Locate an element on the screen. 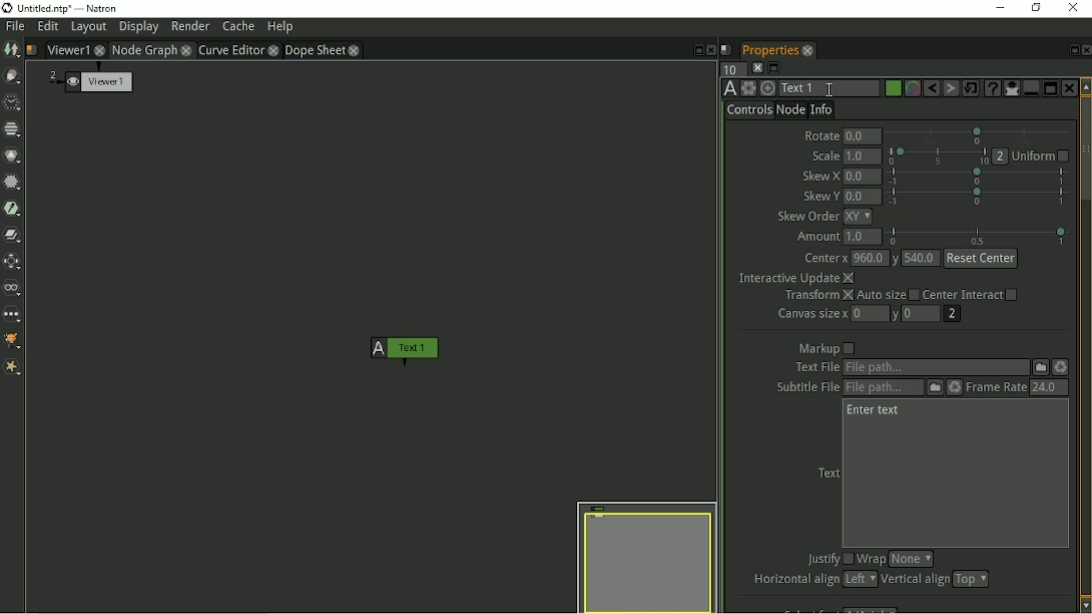  Center Interact is located at coordinates (978, 295).